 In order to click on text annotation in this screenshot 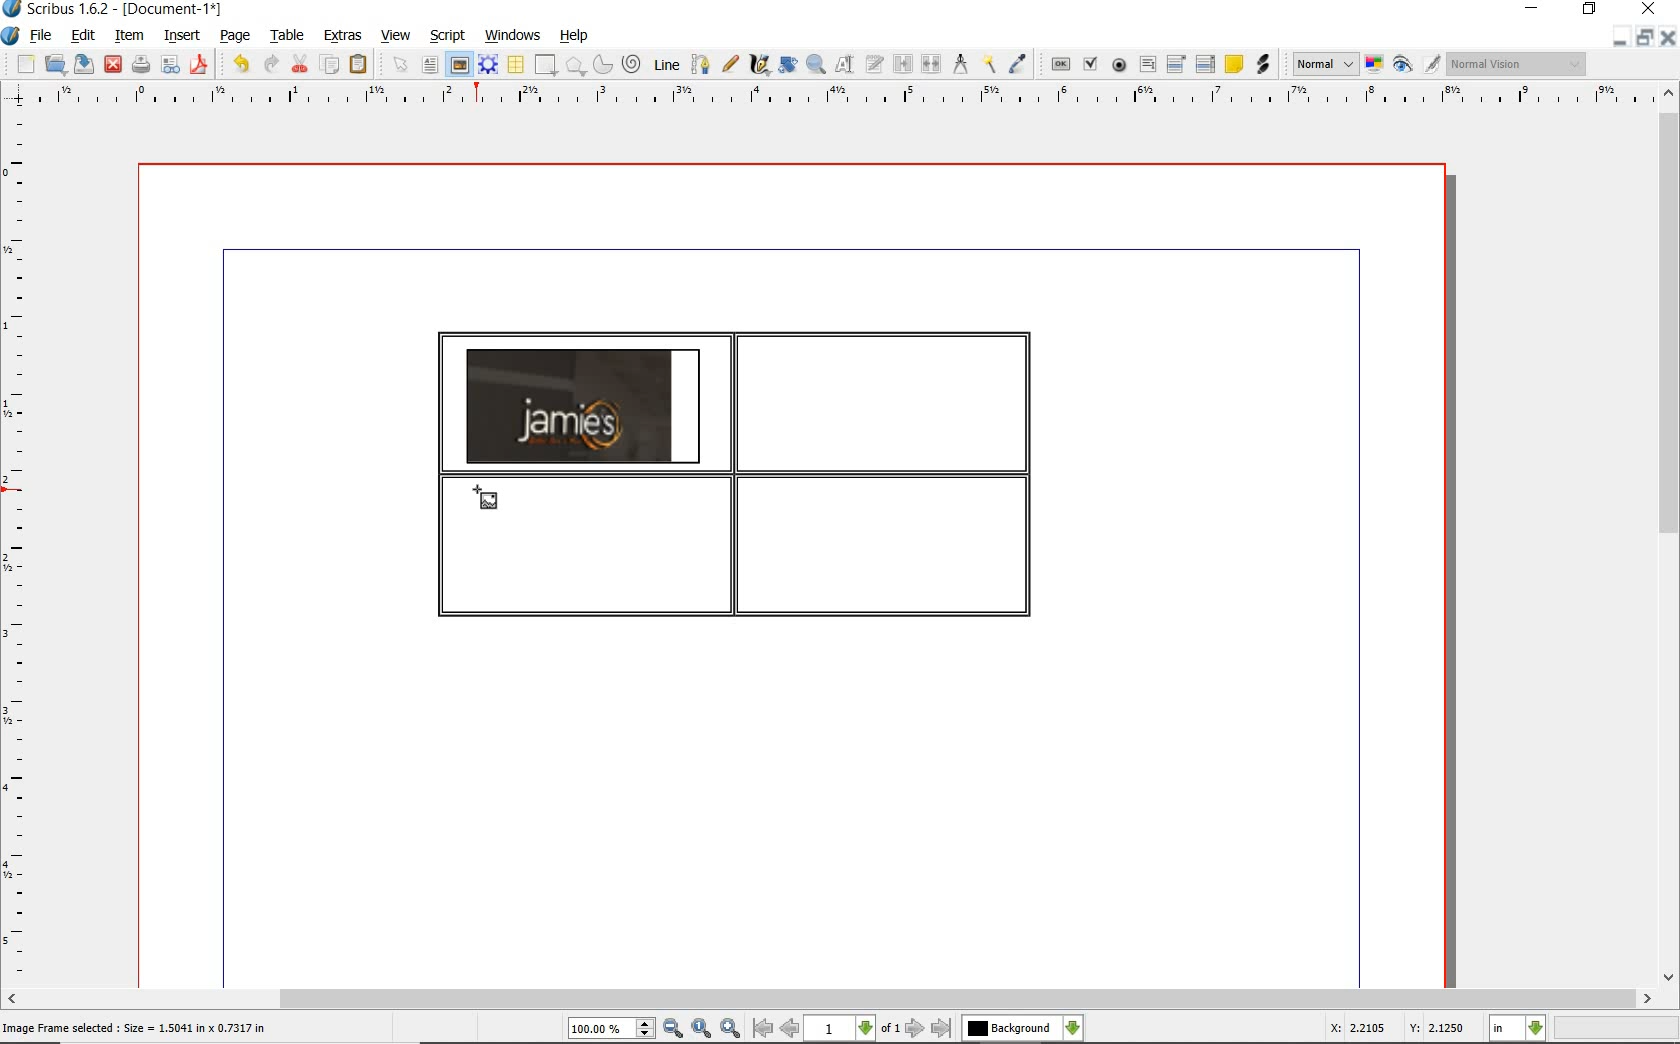, I will do `click(1235, 65)`.